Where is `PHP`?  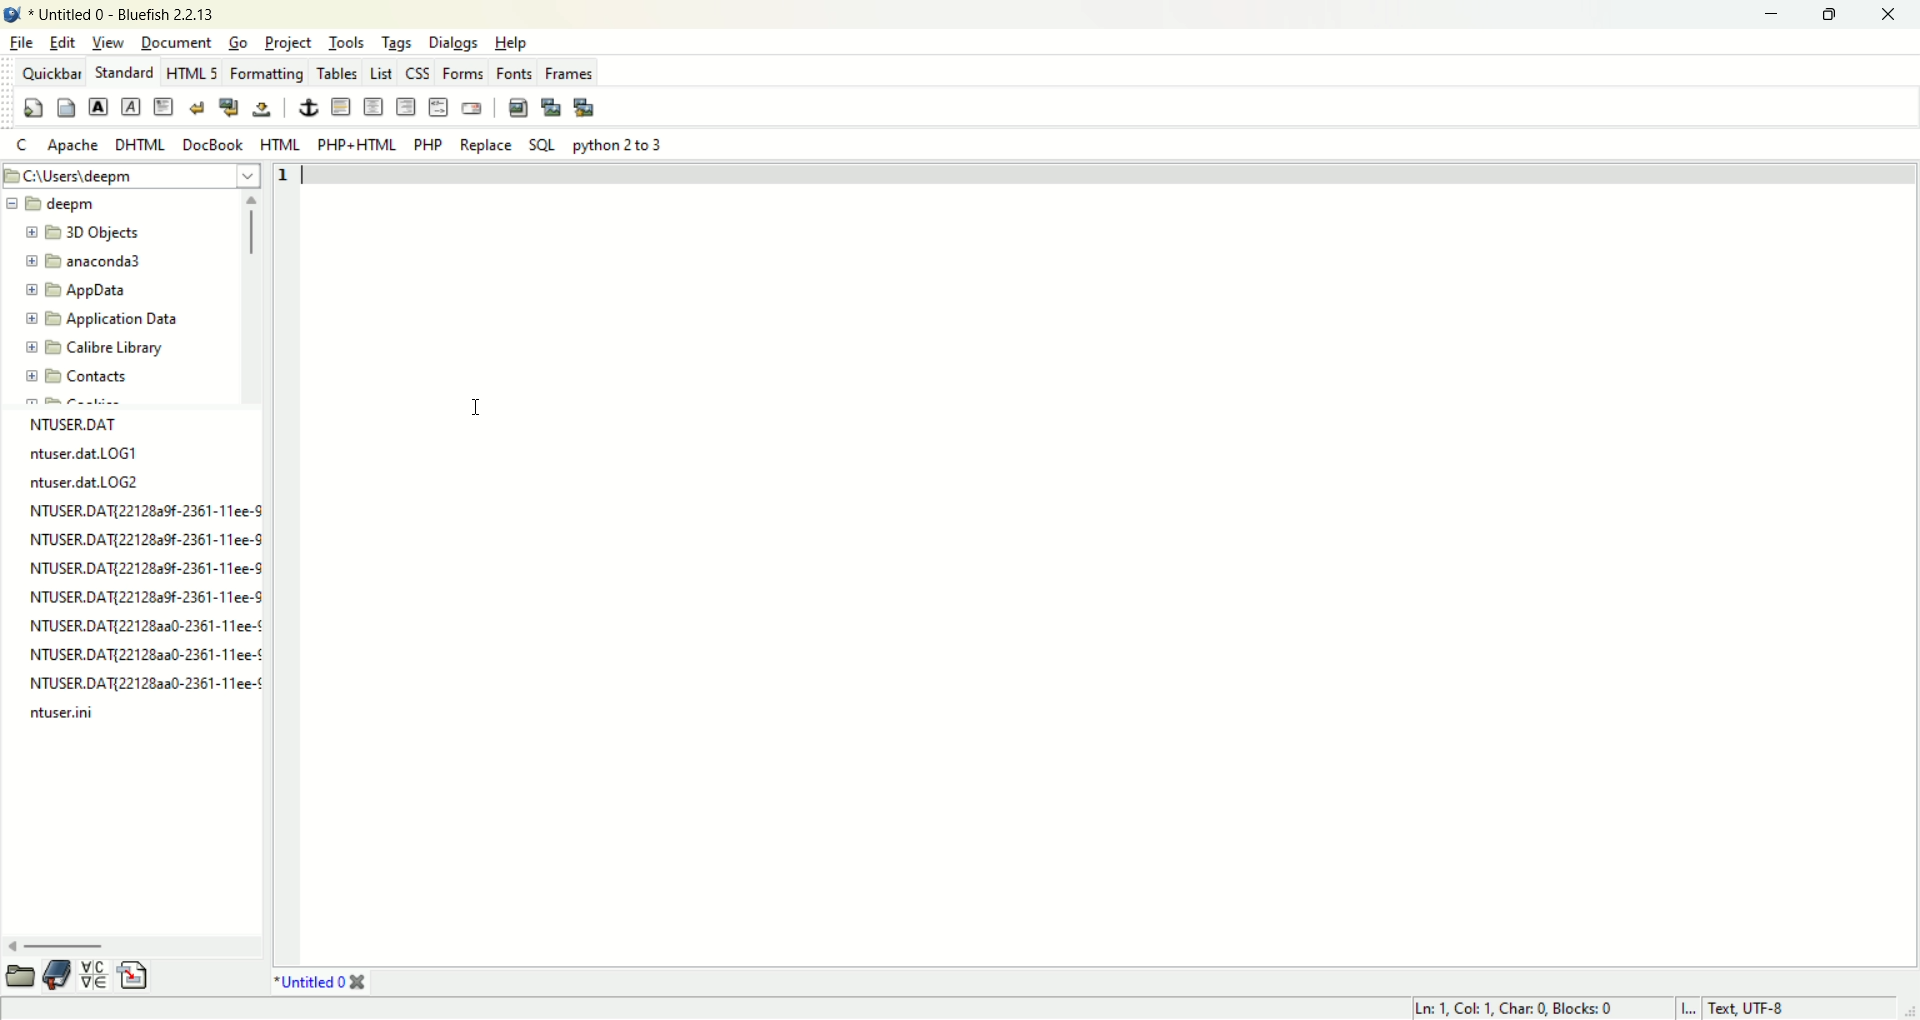
PHP is located at coordinates (429, 144).